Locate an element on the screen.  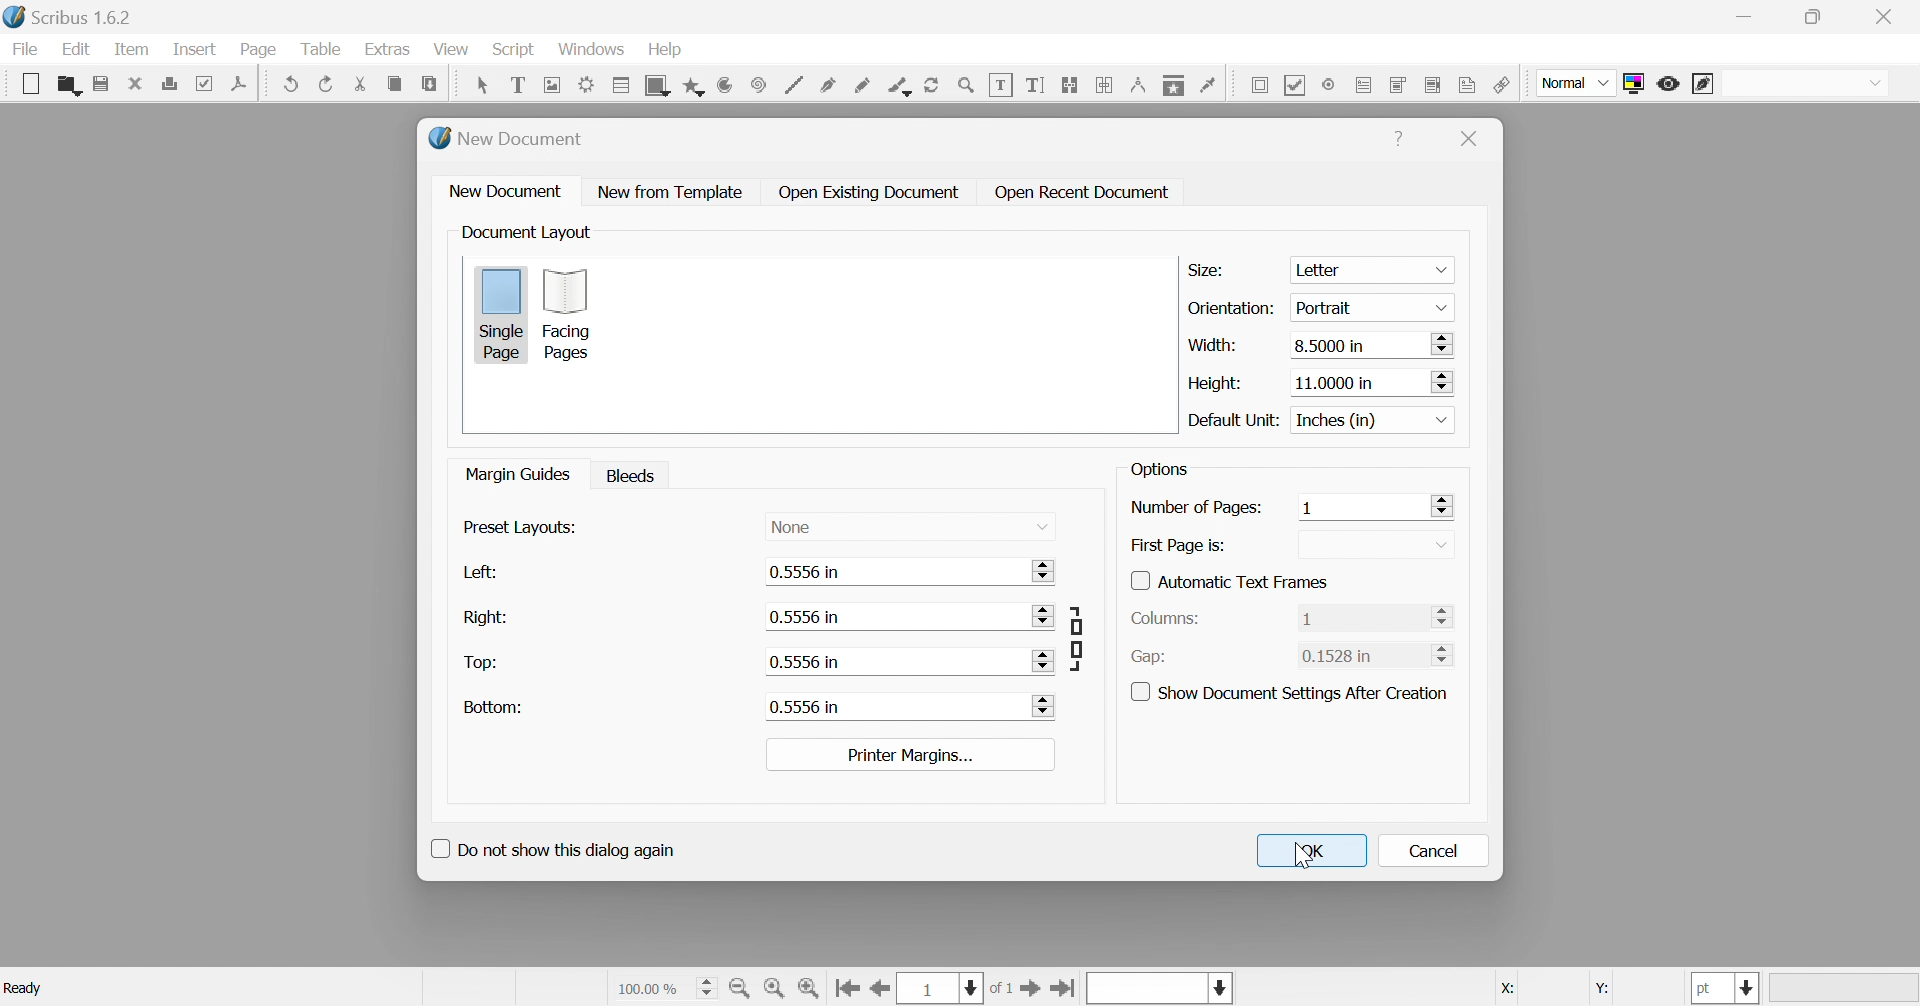
windows is located at coordinates (592, 50).